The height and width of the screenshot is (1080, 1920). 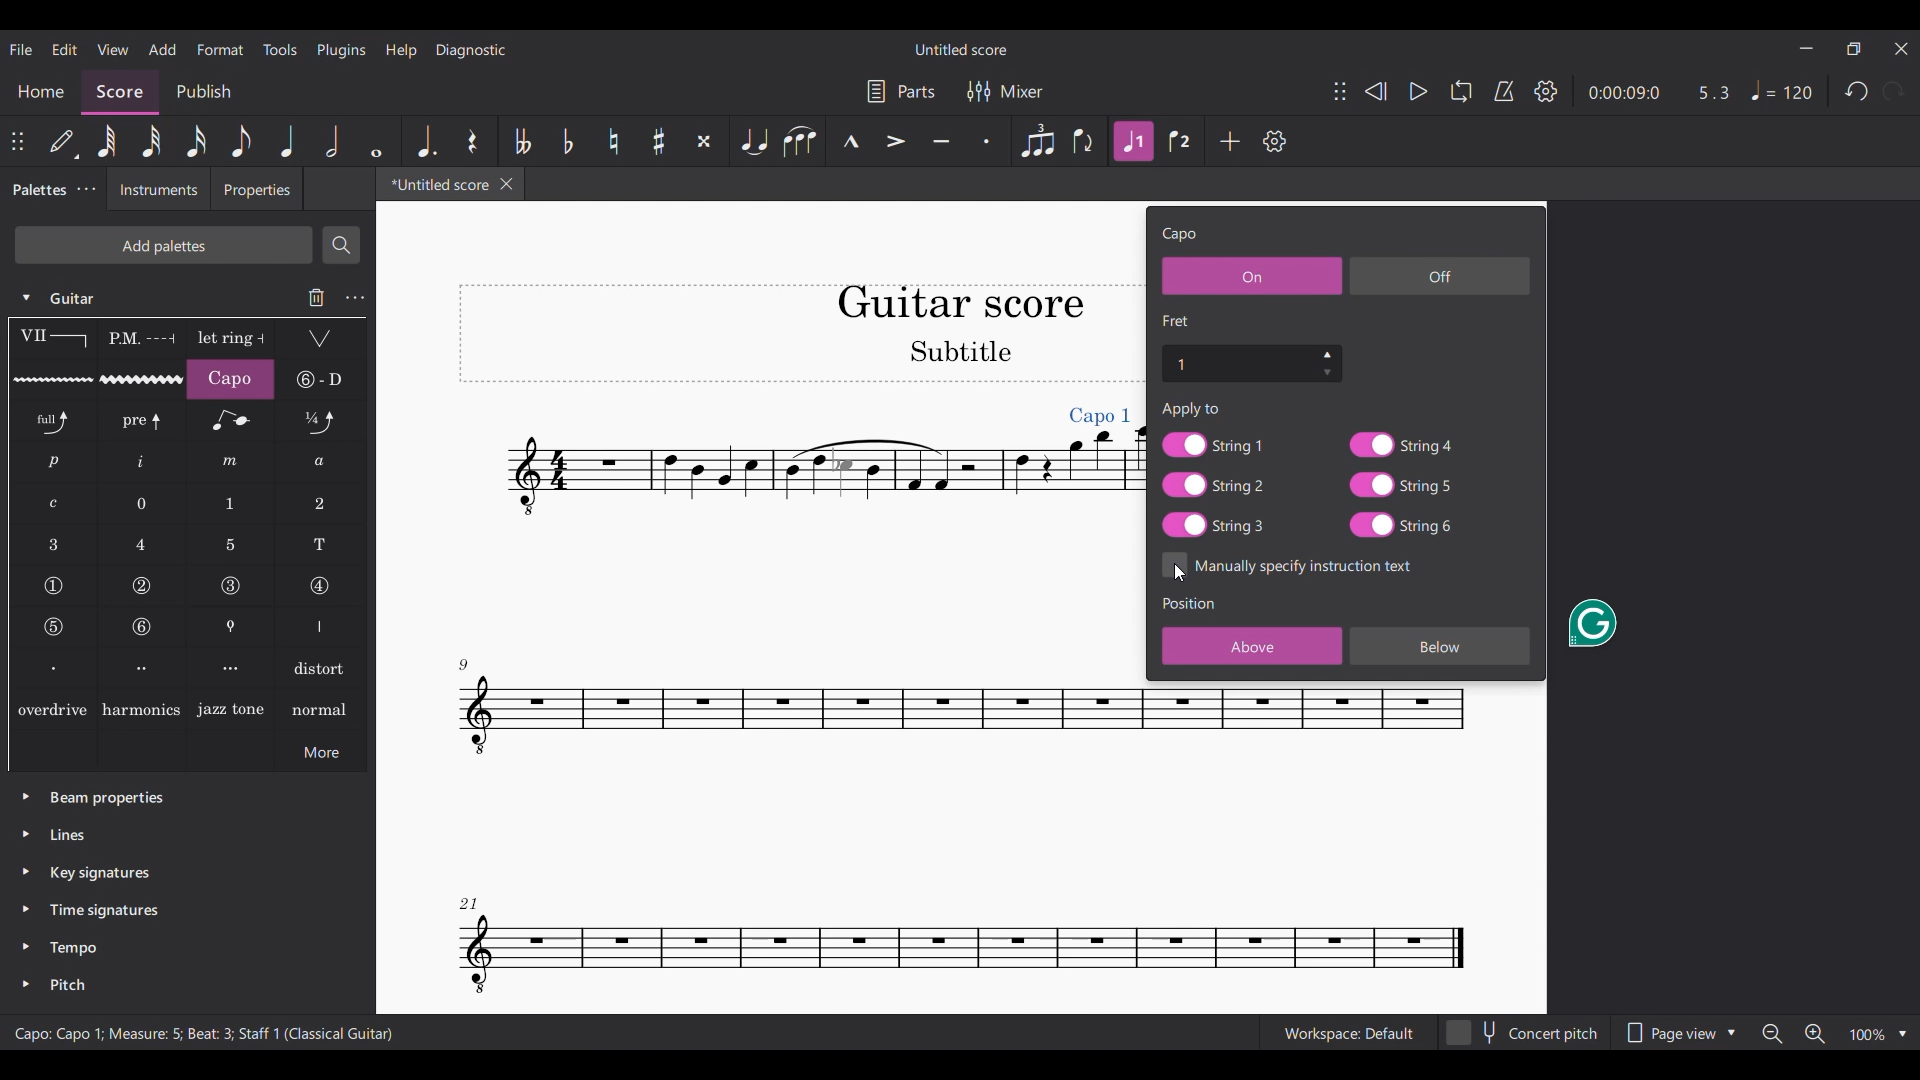 What do you see at coordinates (1440, 646) in the screenshot?
I see `Below` at bounding box center [1440, 646].